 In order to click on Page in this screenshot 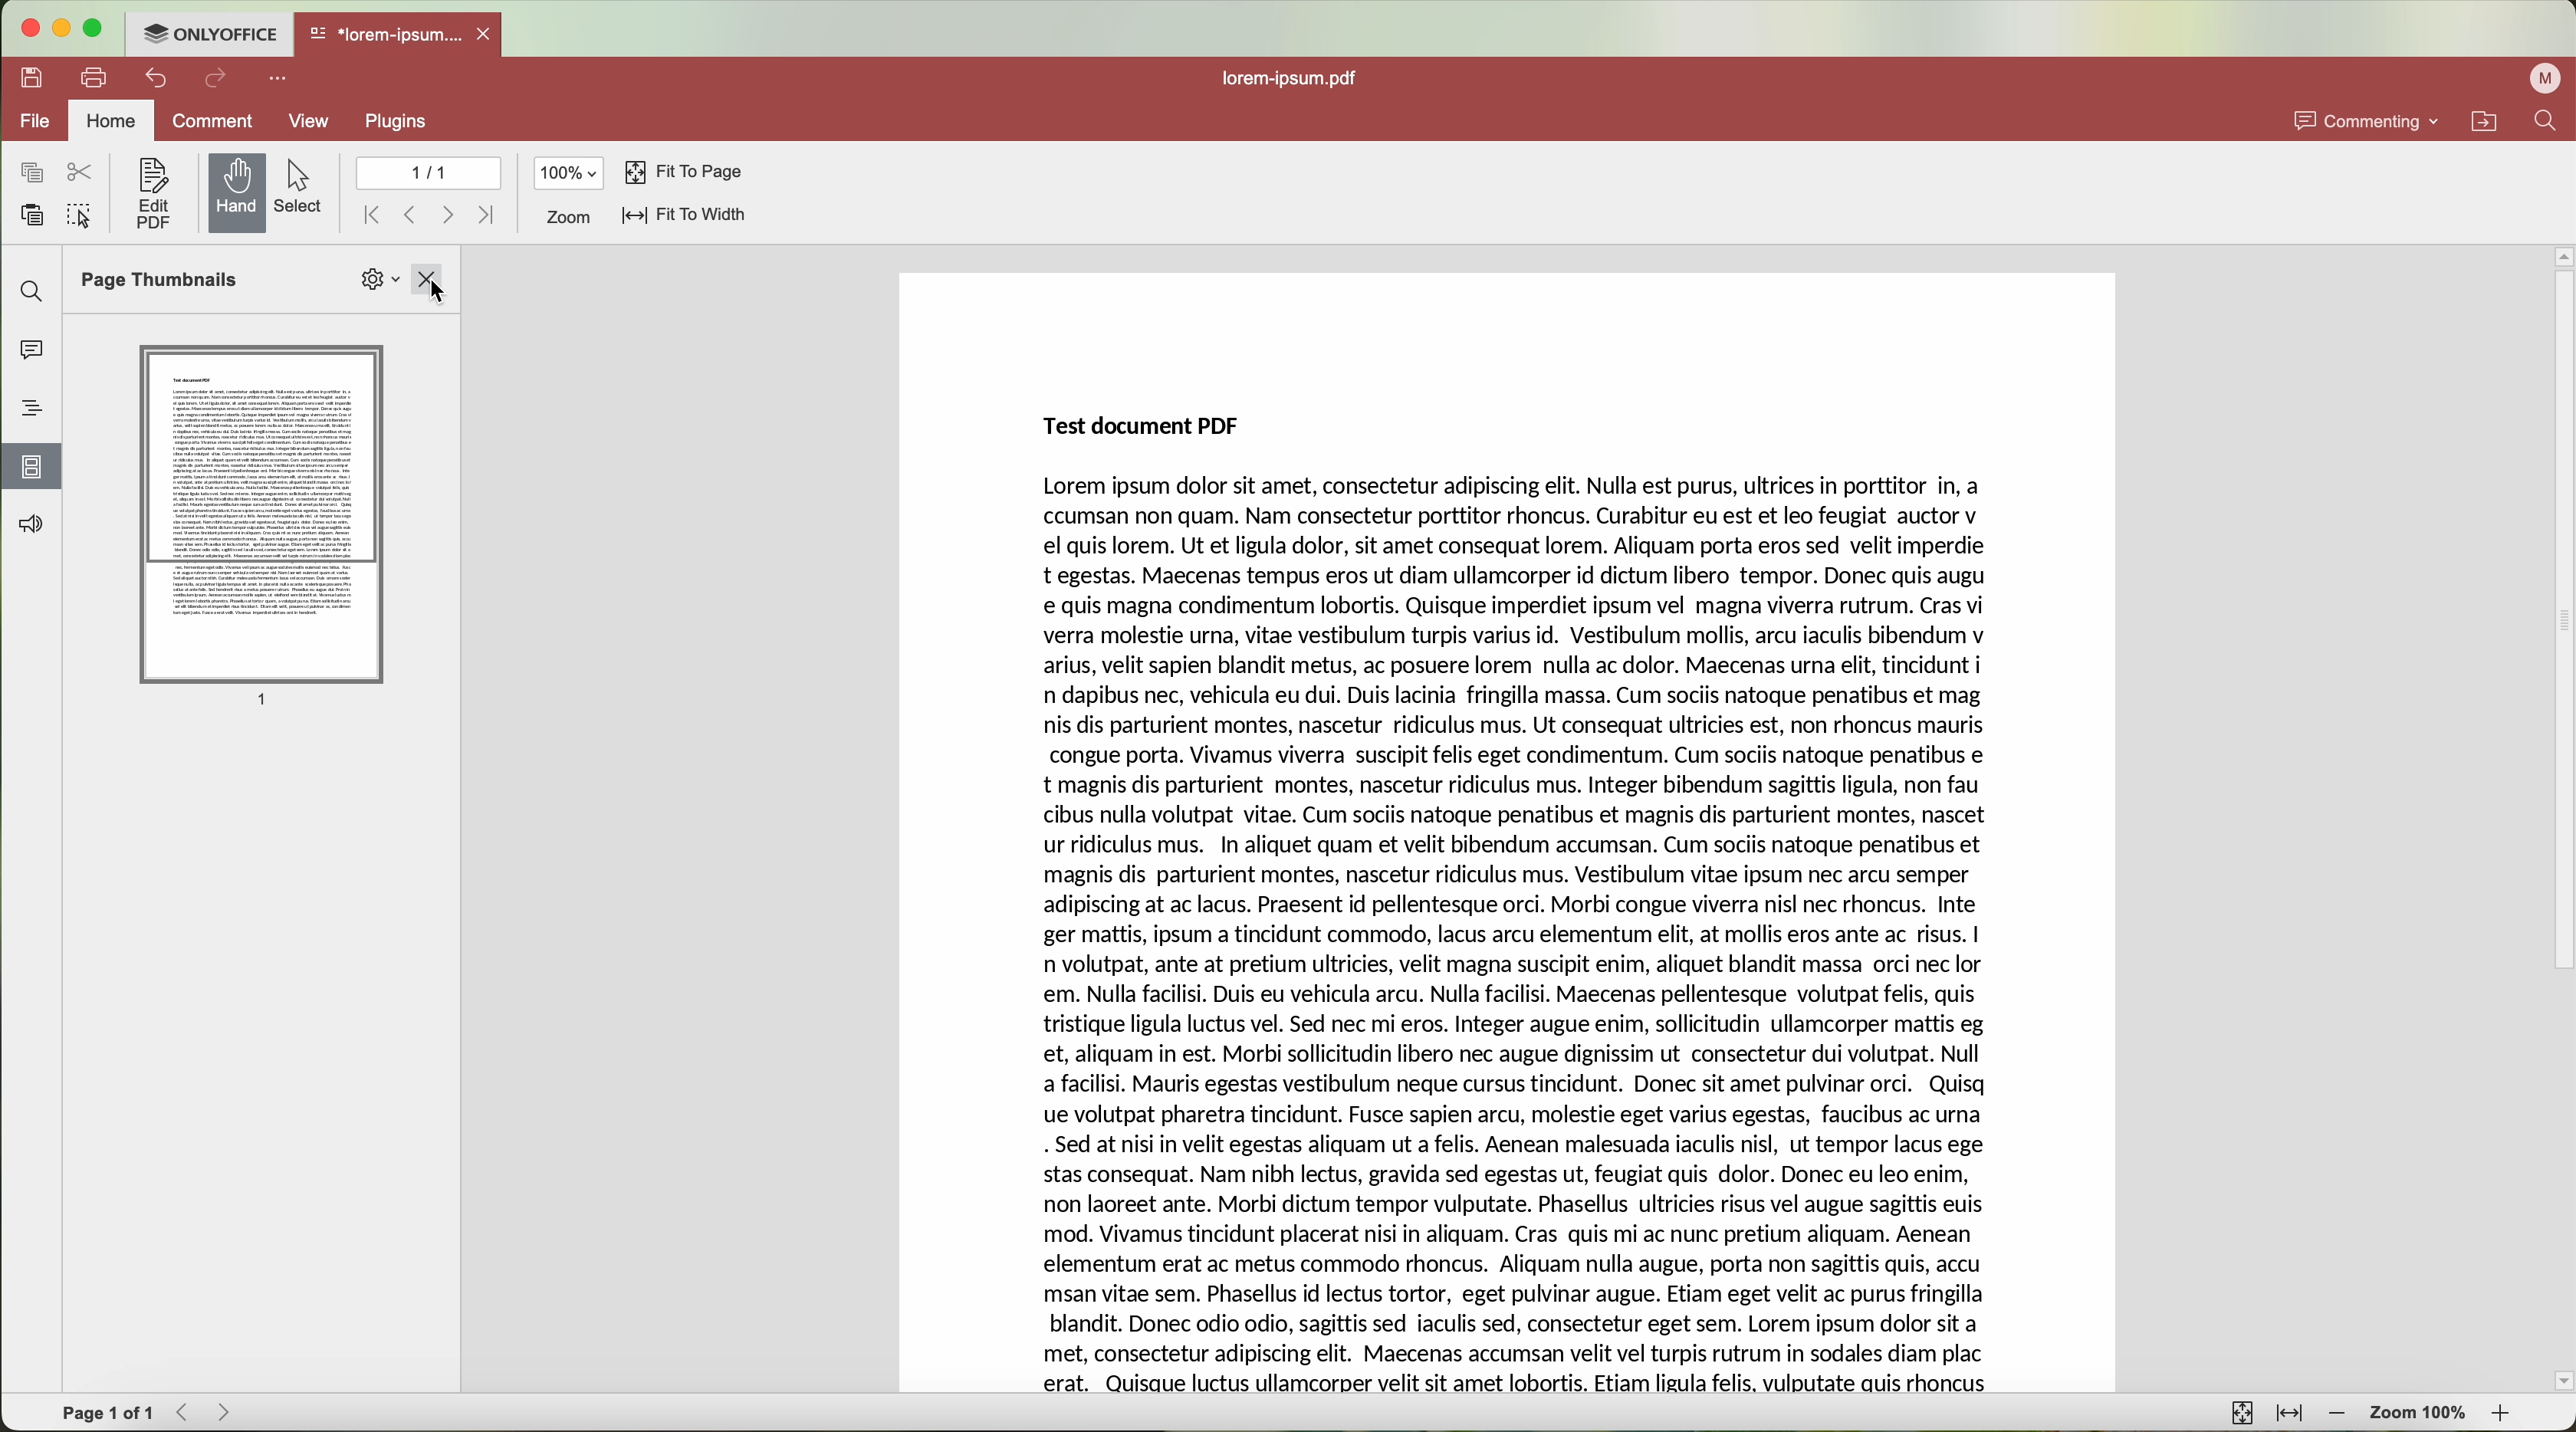, I will do `click(261, 514)`.